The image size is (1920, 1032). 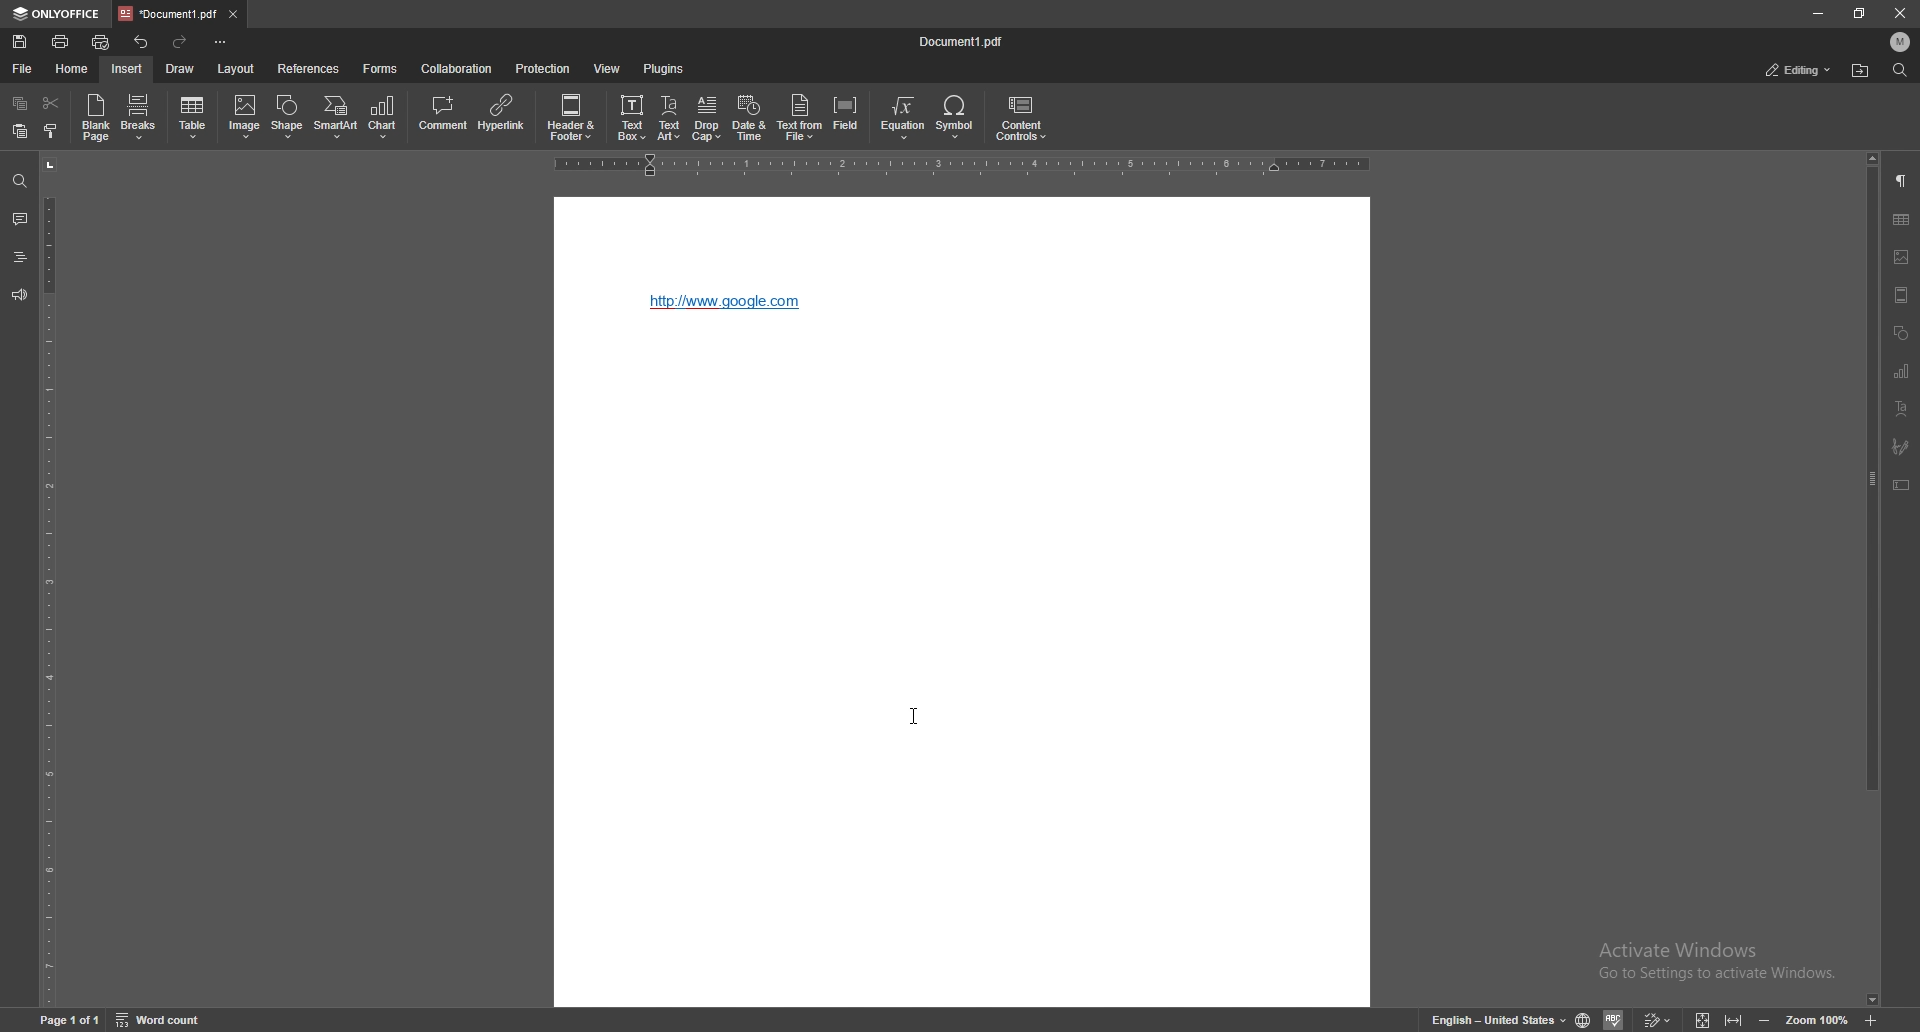 I want to click on feedback, so click(x=19, y=294).